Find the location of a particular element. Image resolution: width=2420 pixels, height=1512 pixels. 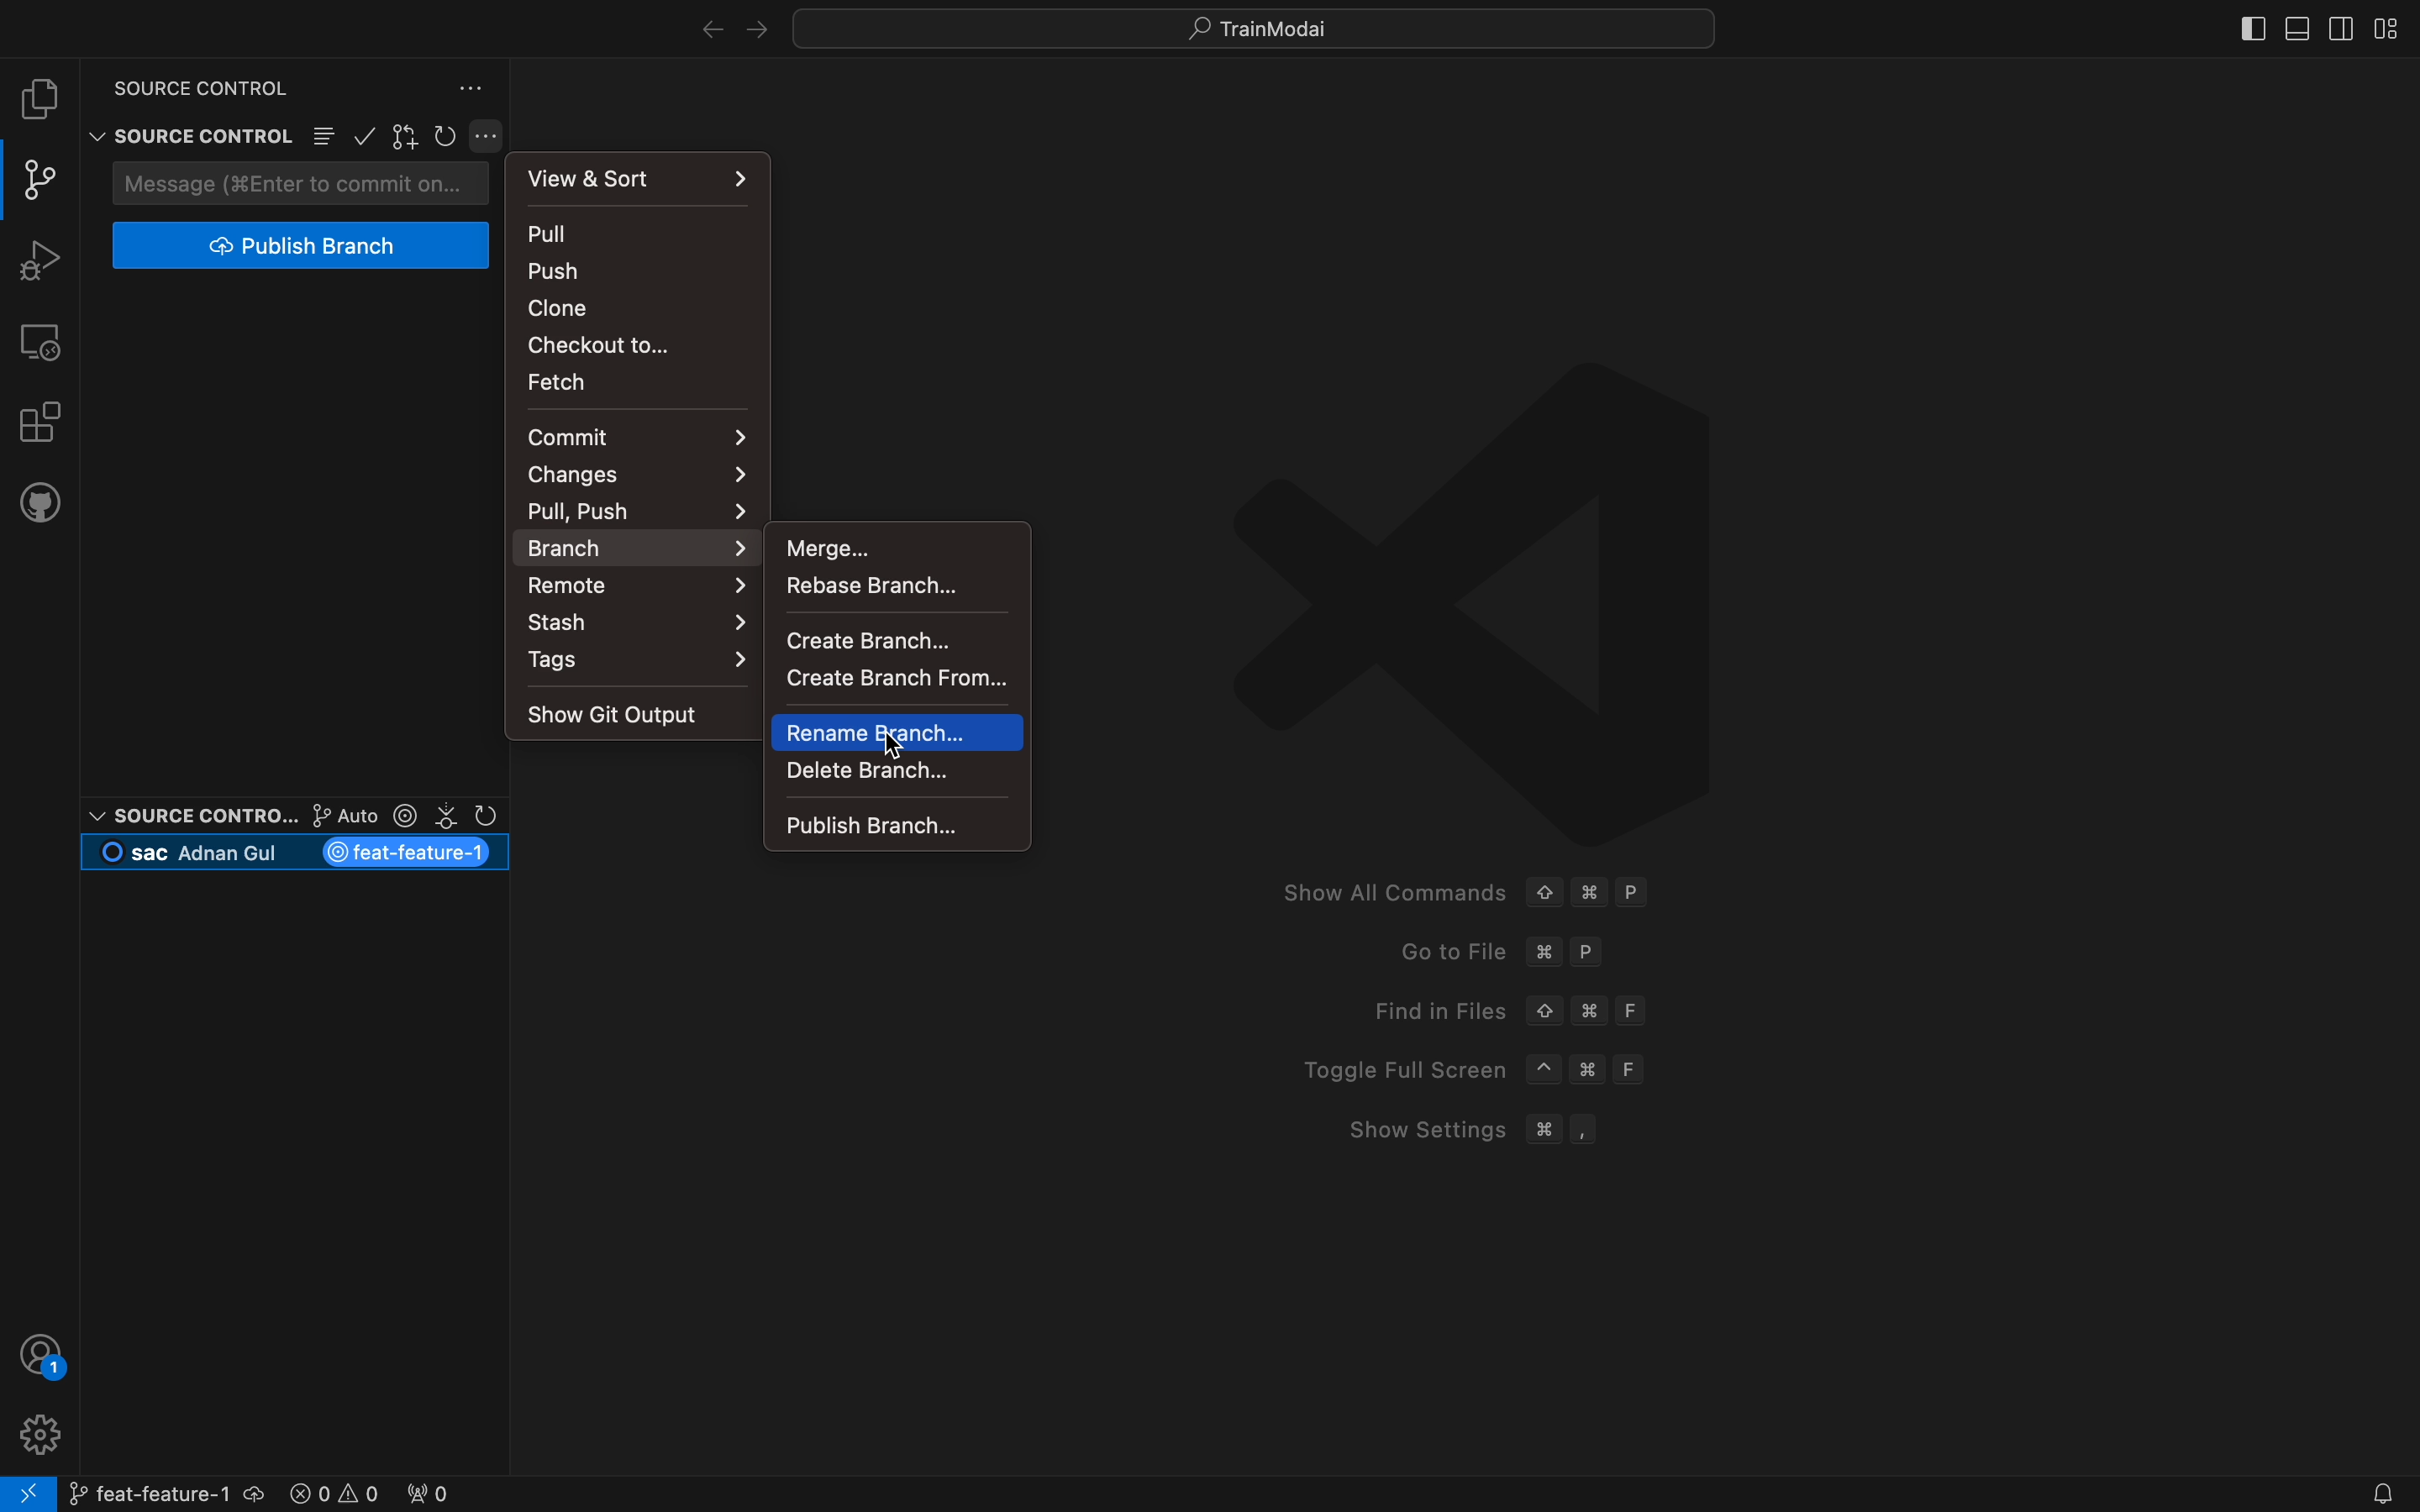

^ is located at coordinates (1544, 1070).